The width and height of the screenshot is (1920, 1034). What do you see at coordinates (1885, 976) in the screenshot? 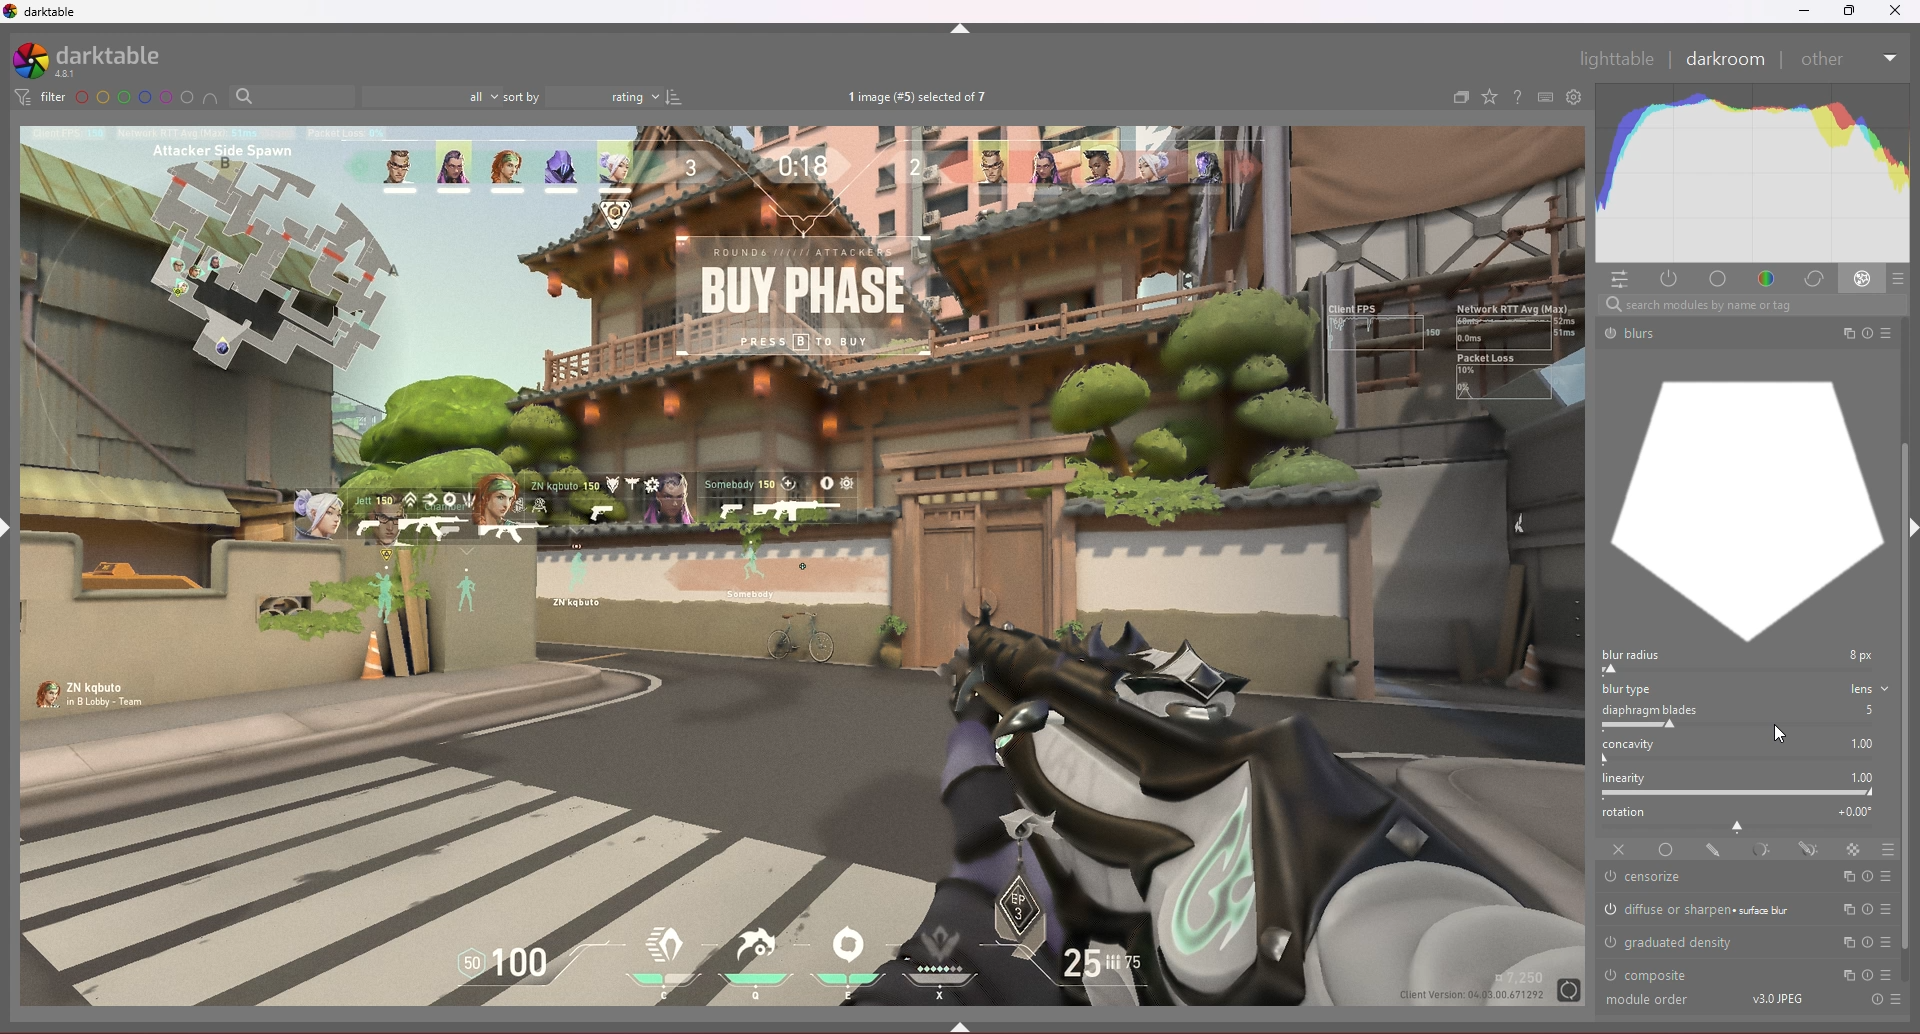
I see `presets` at bounding box center [1885, 976].